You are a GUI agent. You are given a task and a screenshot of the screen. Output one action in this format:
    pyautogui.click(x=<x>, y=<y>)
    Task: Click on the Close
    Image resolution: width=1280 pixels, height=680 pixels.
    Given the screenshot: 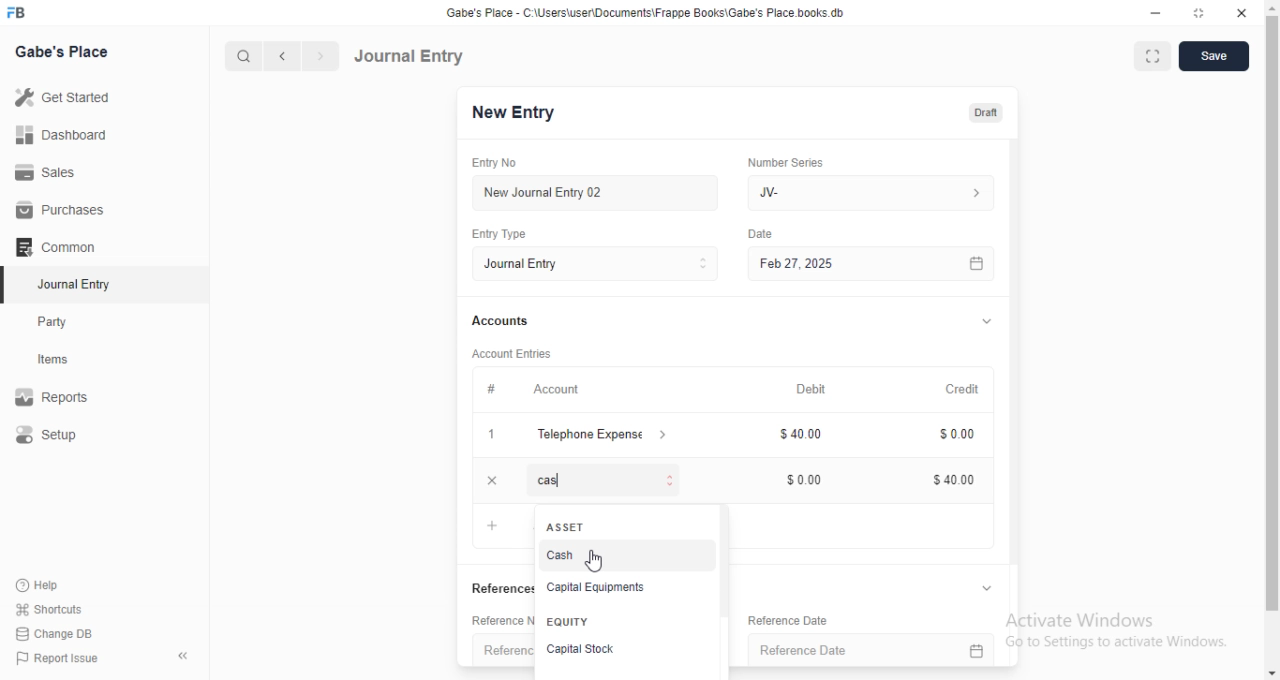 What is the action you would take?
    pyautogui.click(x=492, y=480)
    